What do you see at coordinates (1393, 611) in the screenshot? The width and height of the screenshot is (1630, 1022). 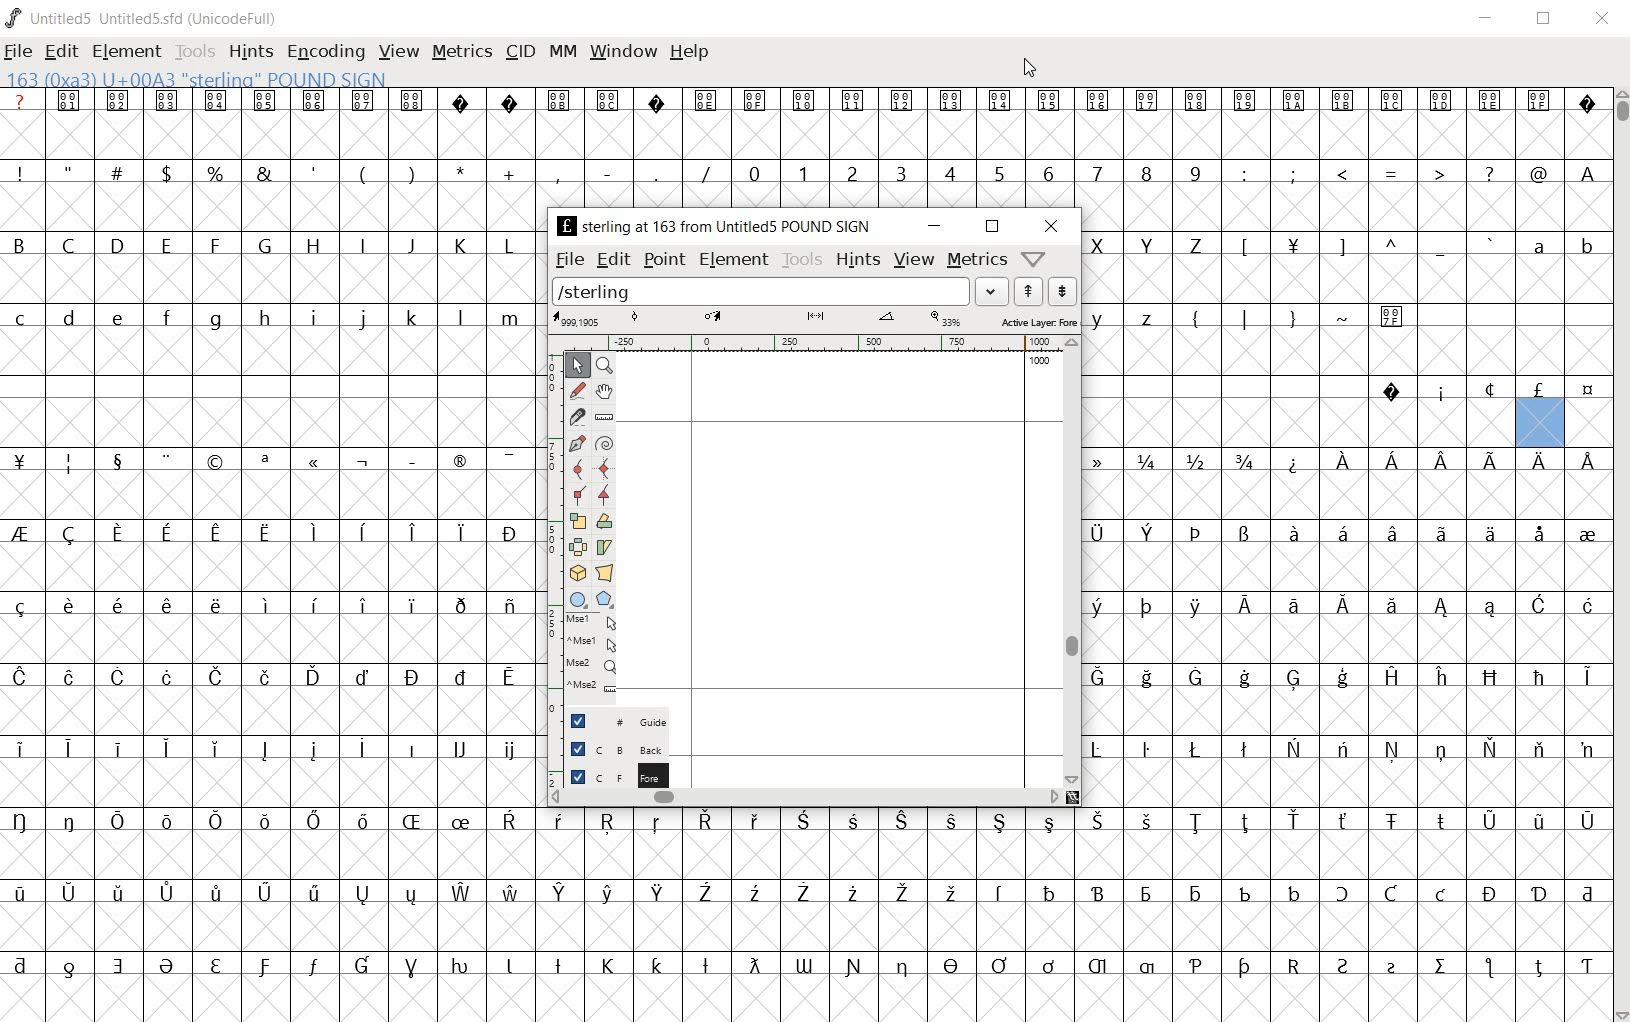 I see `Symbol` at bounding box center [1393, 611].